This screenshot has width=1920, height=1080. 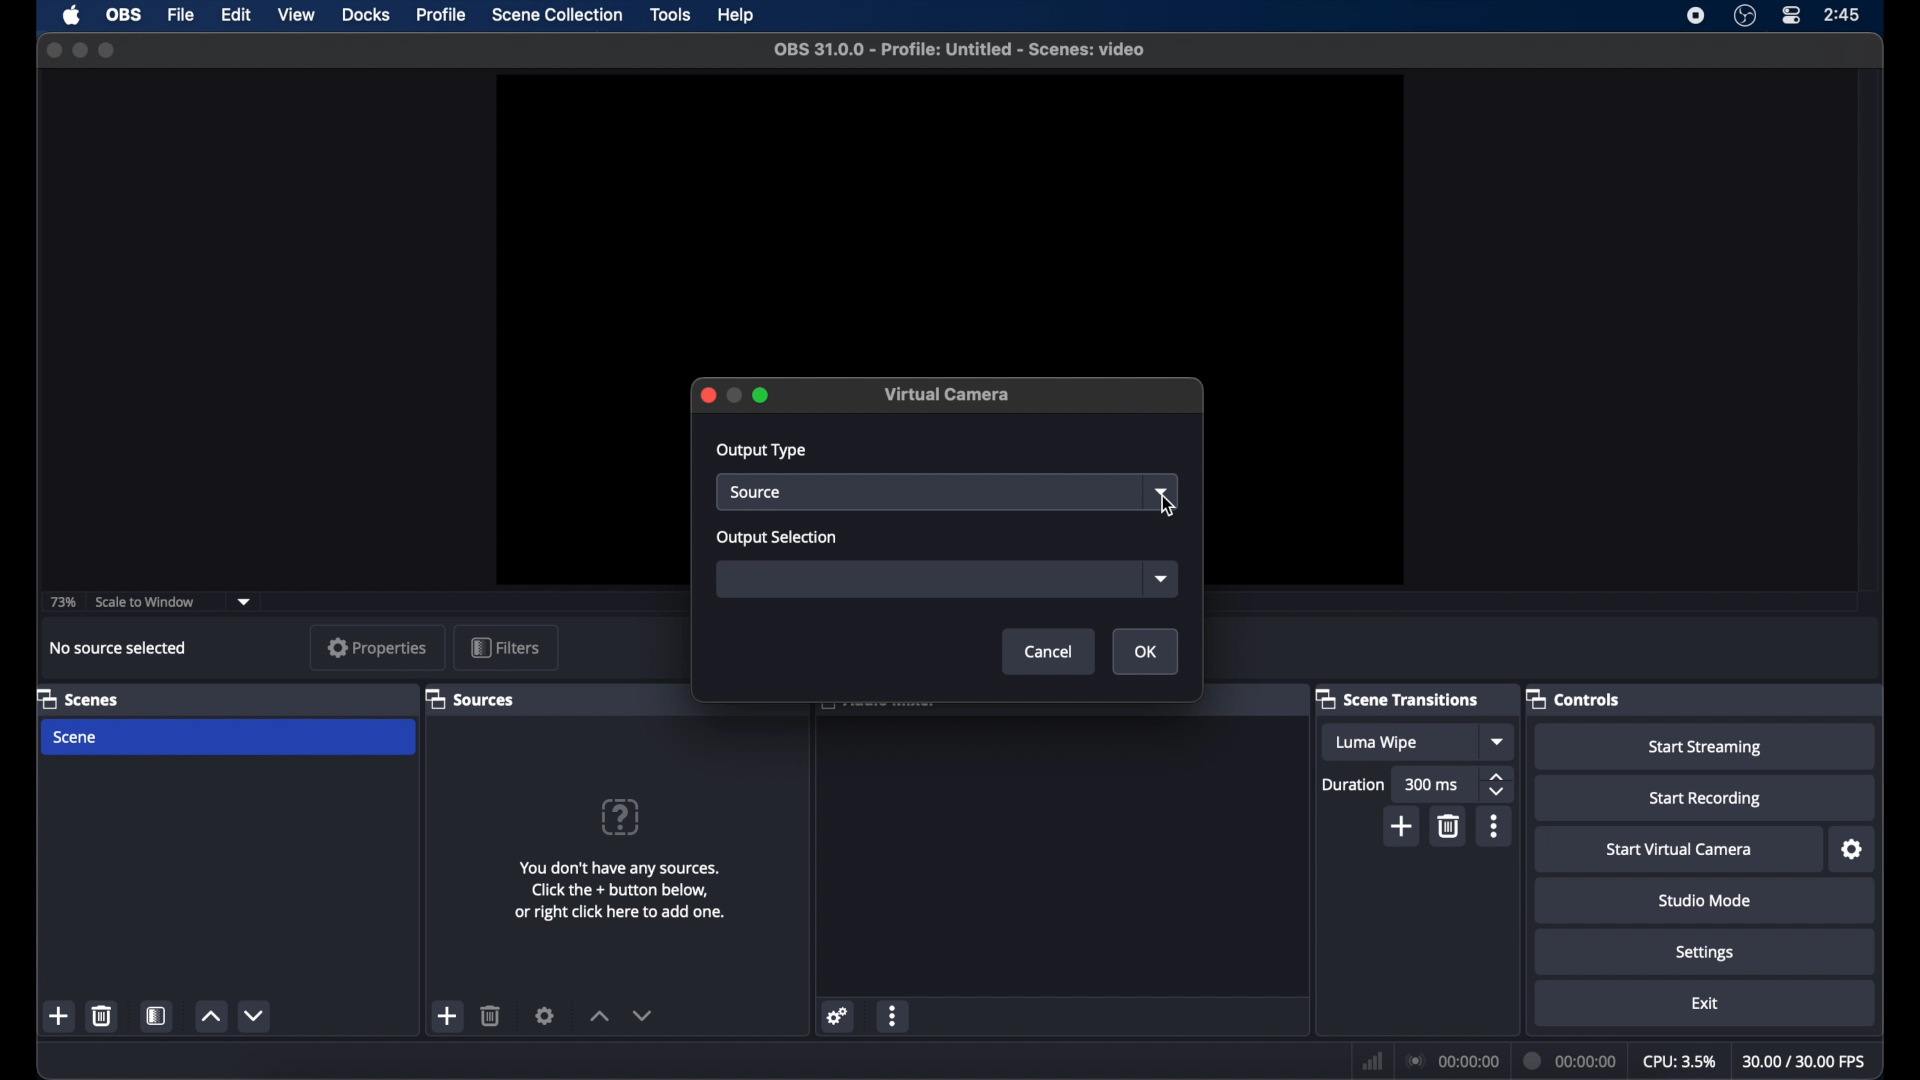 What do you see at coordinates (208, 1017) in the screenshot?
I see `increment` at bounding box center [208, 1017].